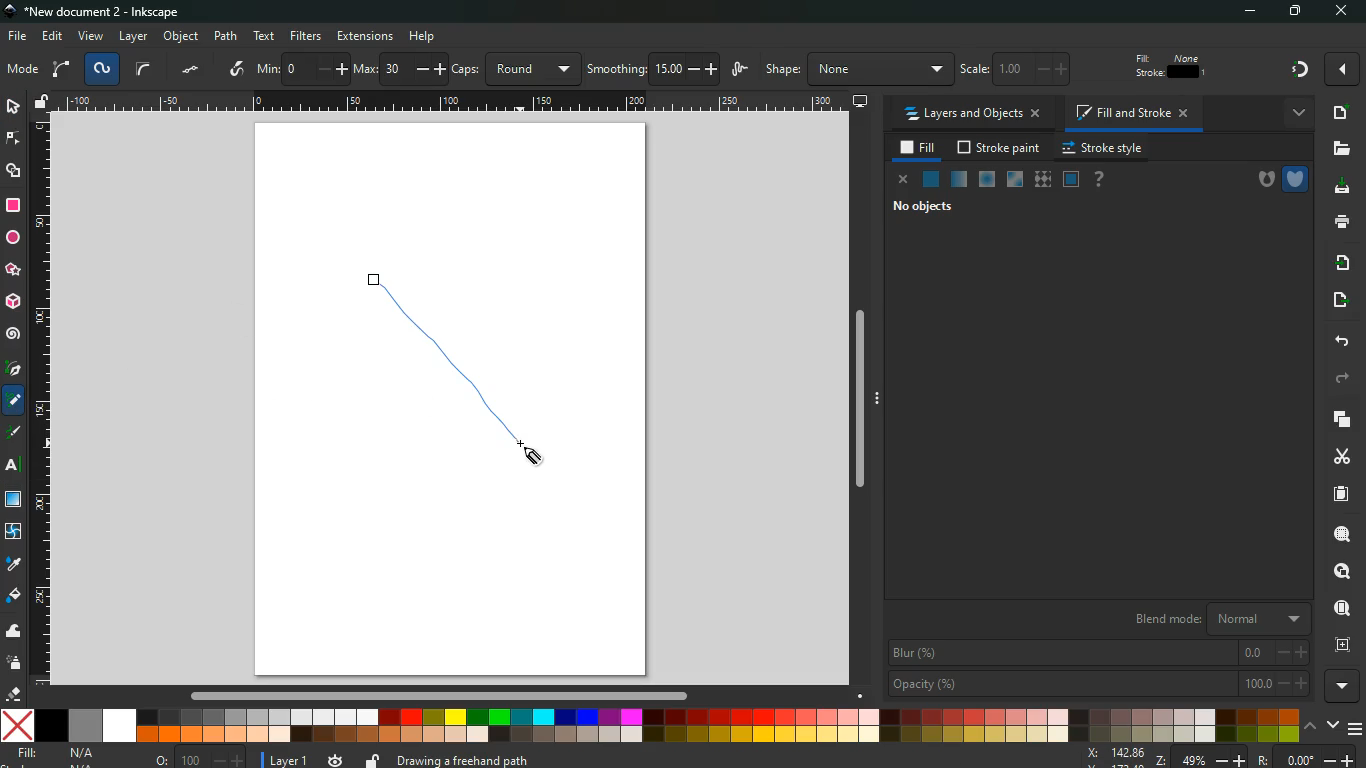 The height and width of the screenshot is (768, 1366). I want to click on edge, so click(13, 141).